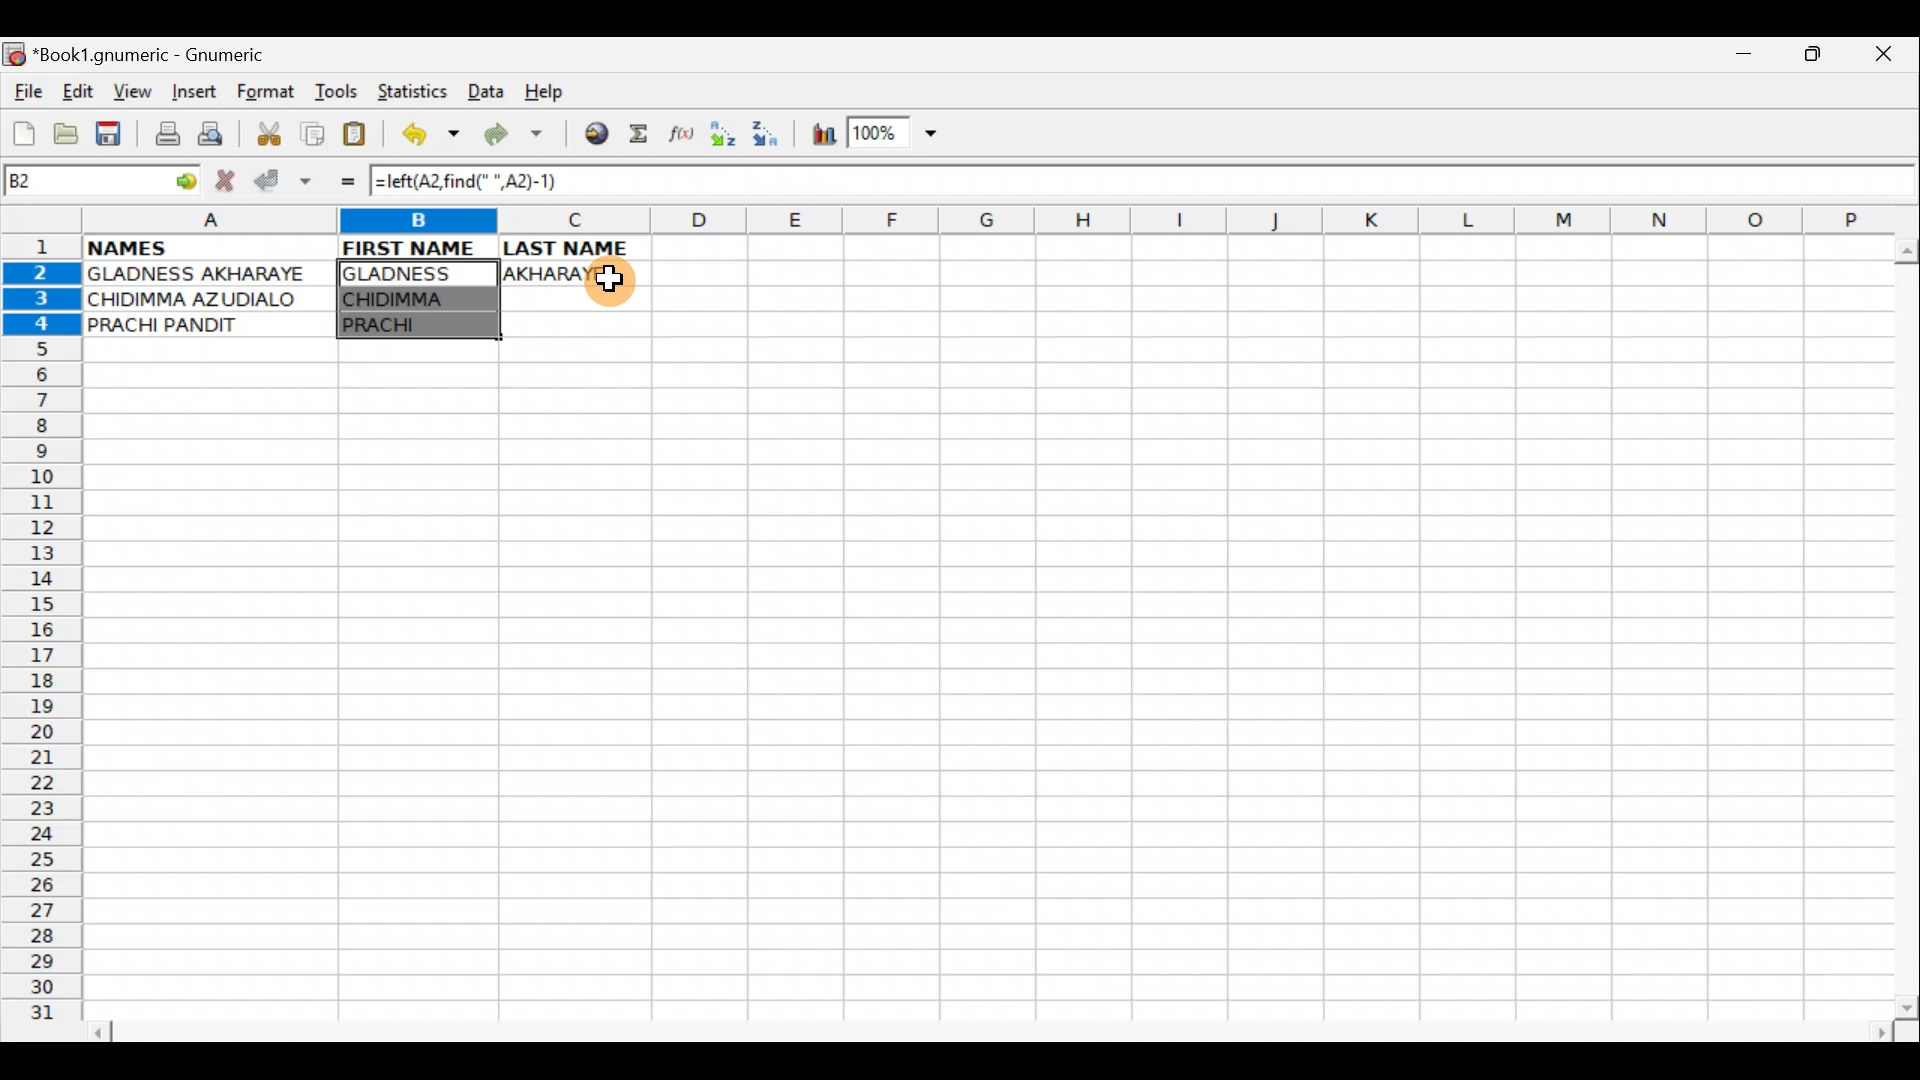  I want to click on Statistics, so click(418, 90).